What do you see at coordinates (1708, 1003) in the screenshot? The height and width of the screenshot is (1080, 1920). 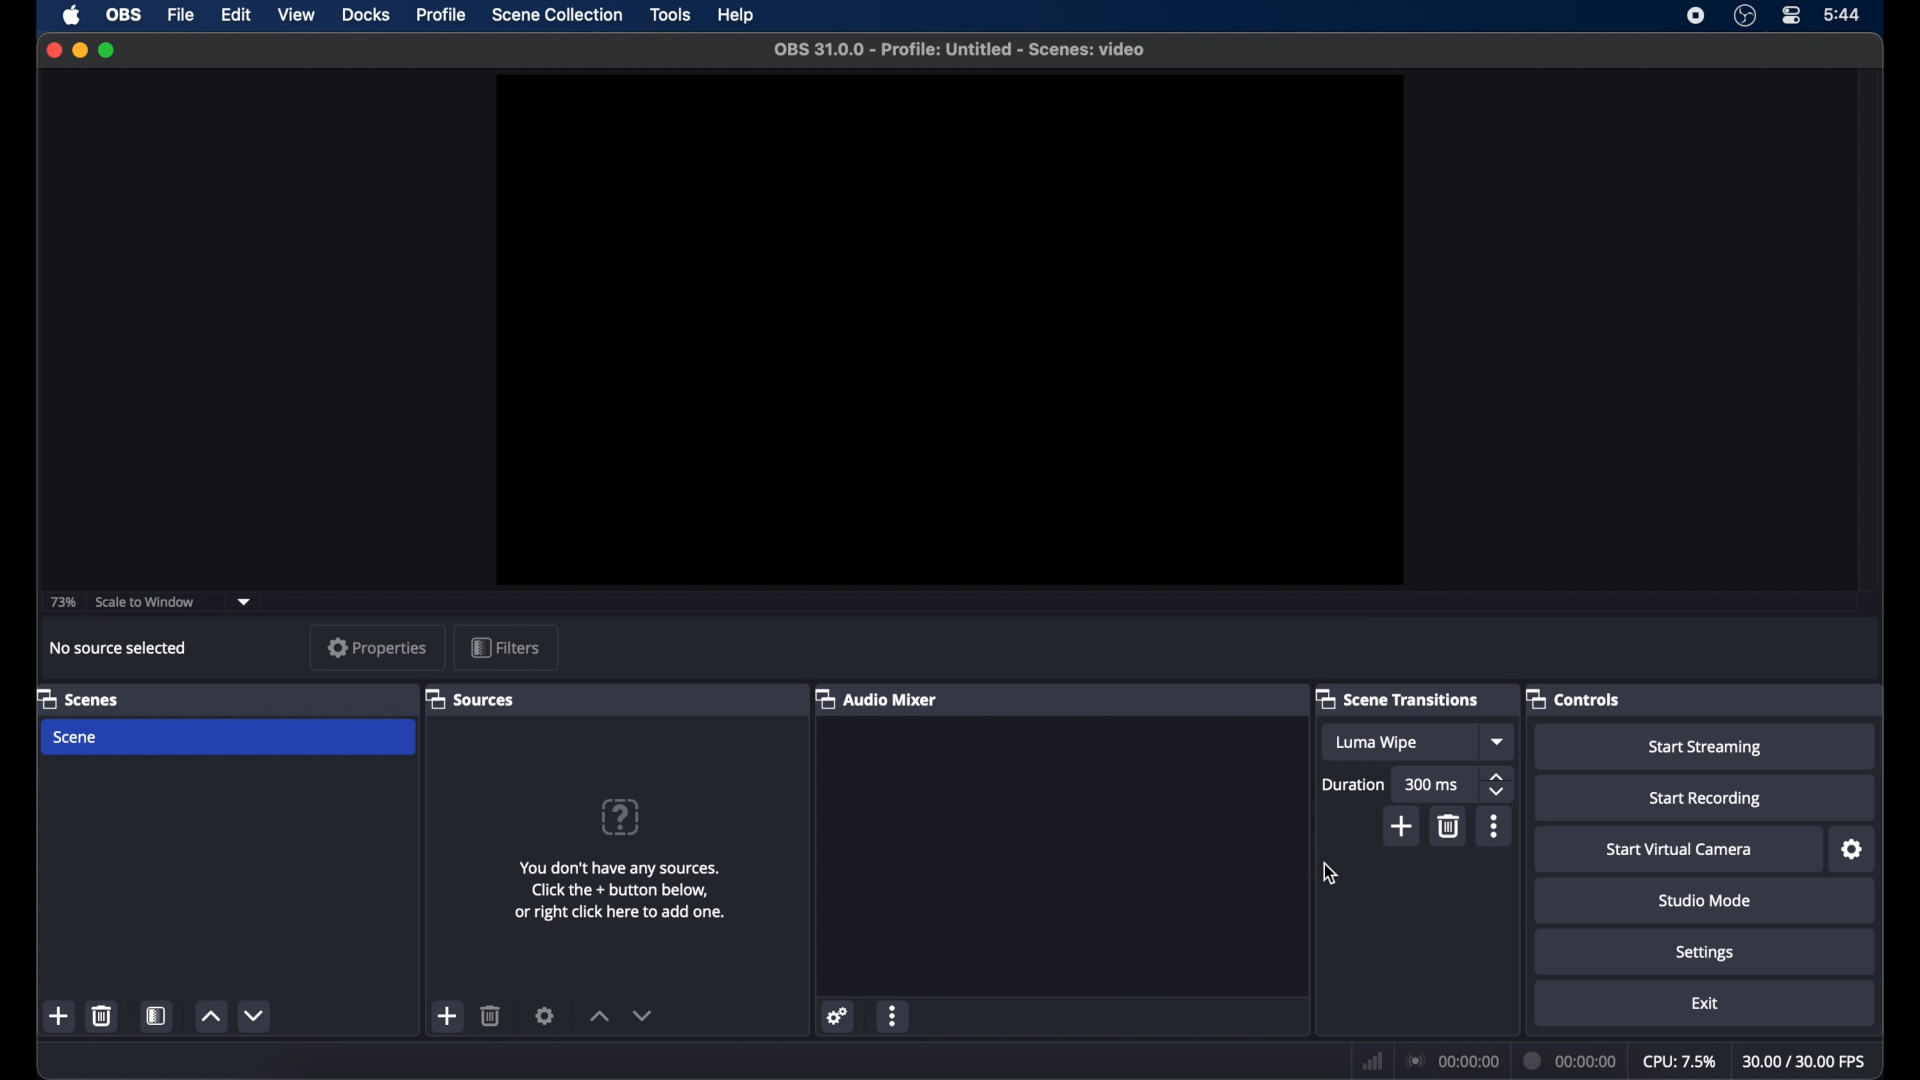 I see `exit` at bounding box center [1708, 1003].